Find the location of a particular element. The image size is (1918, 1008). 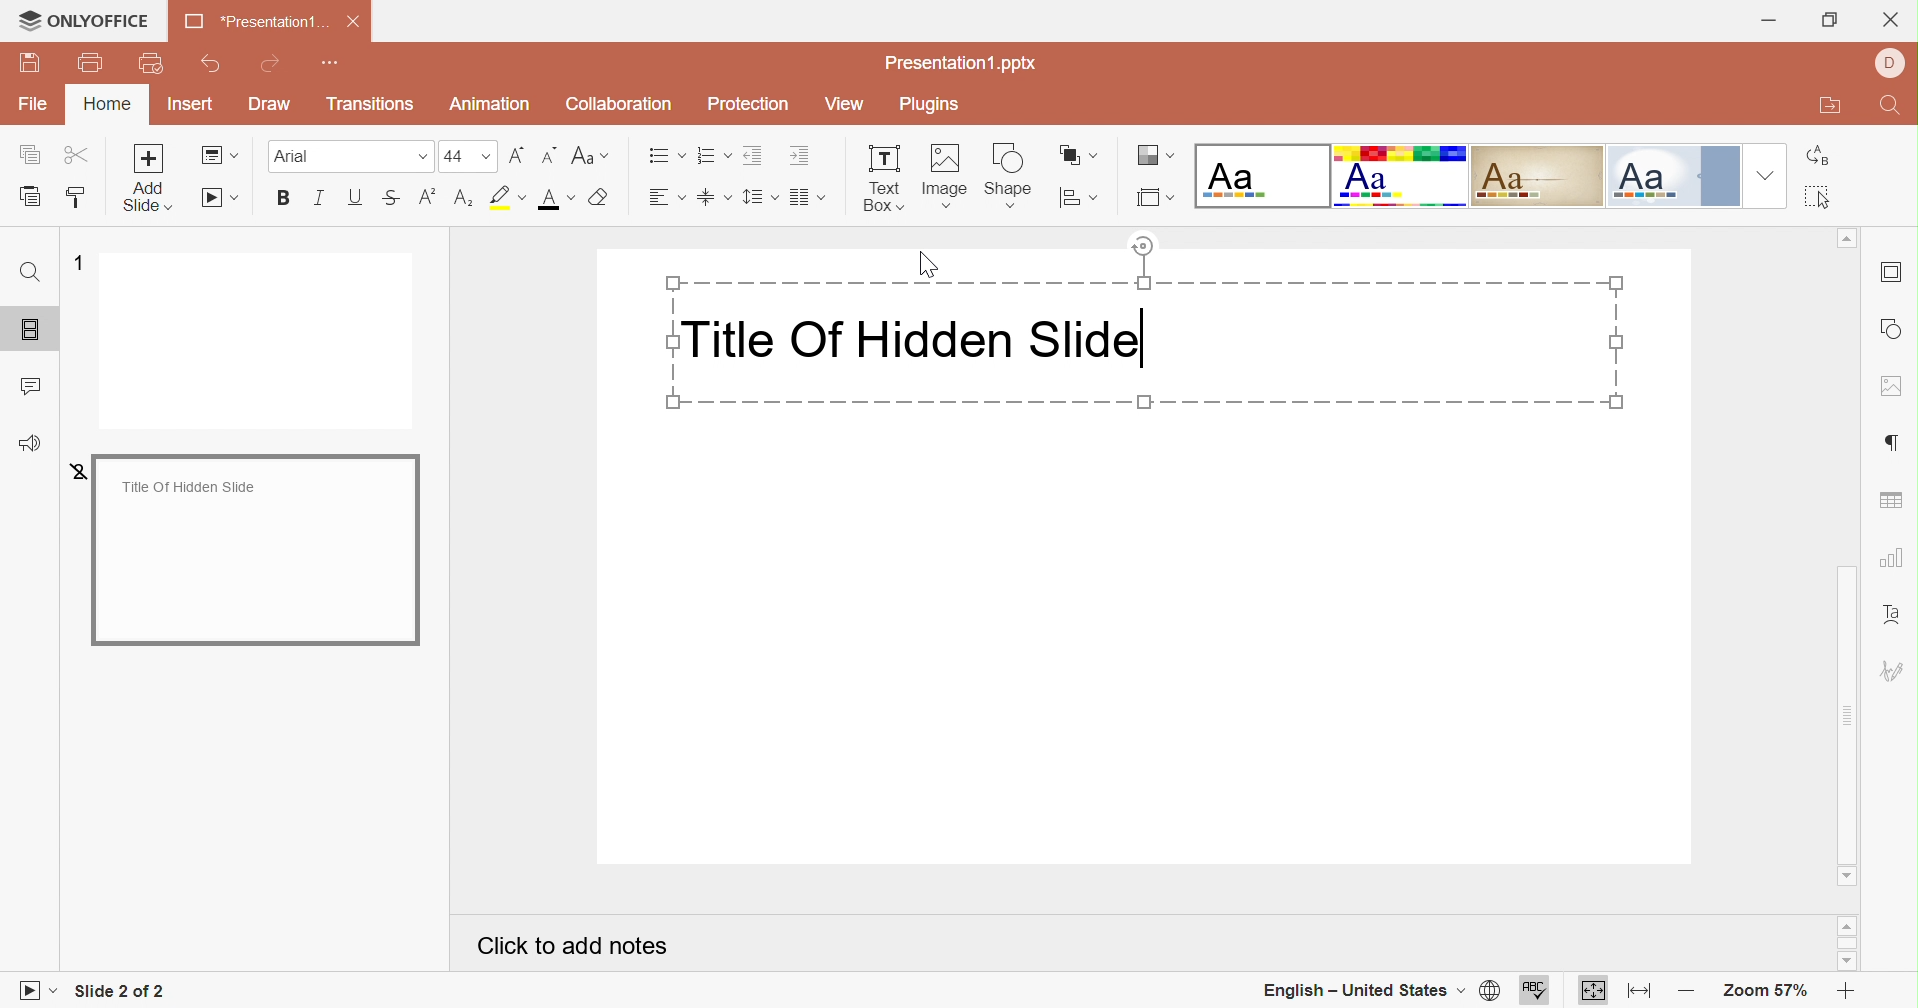

Scroll bar is located at coordinates (1846, 713).